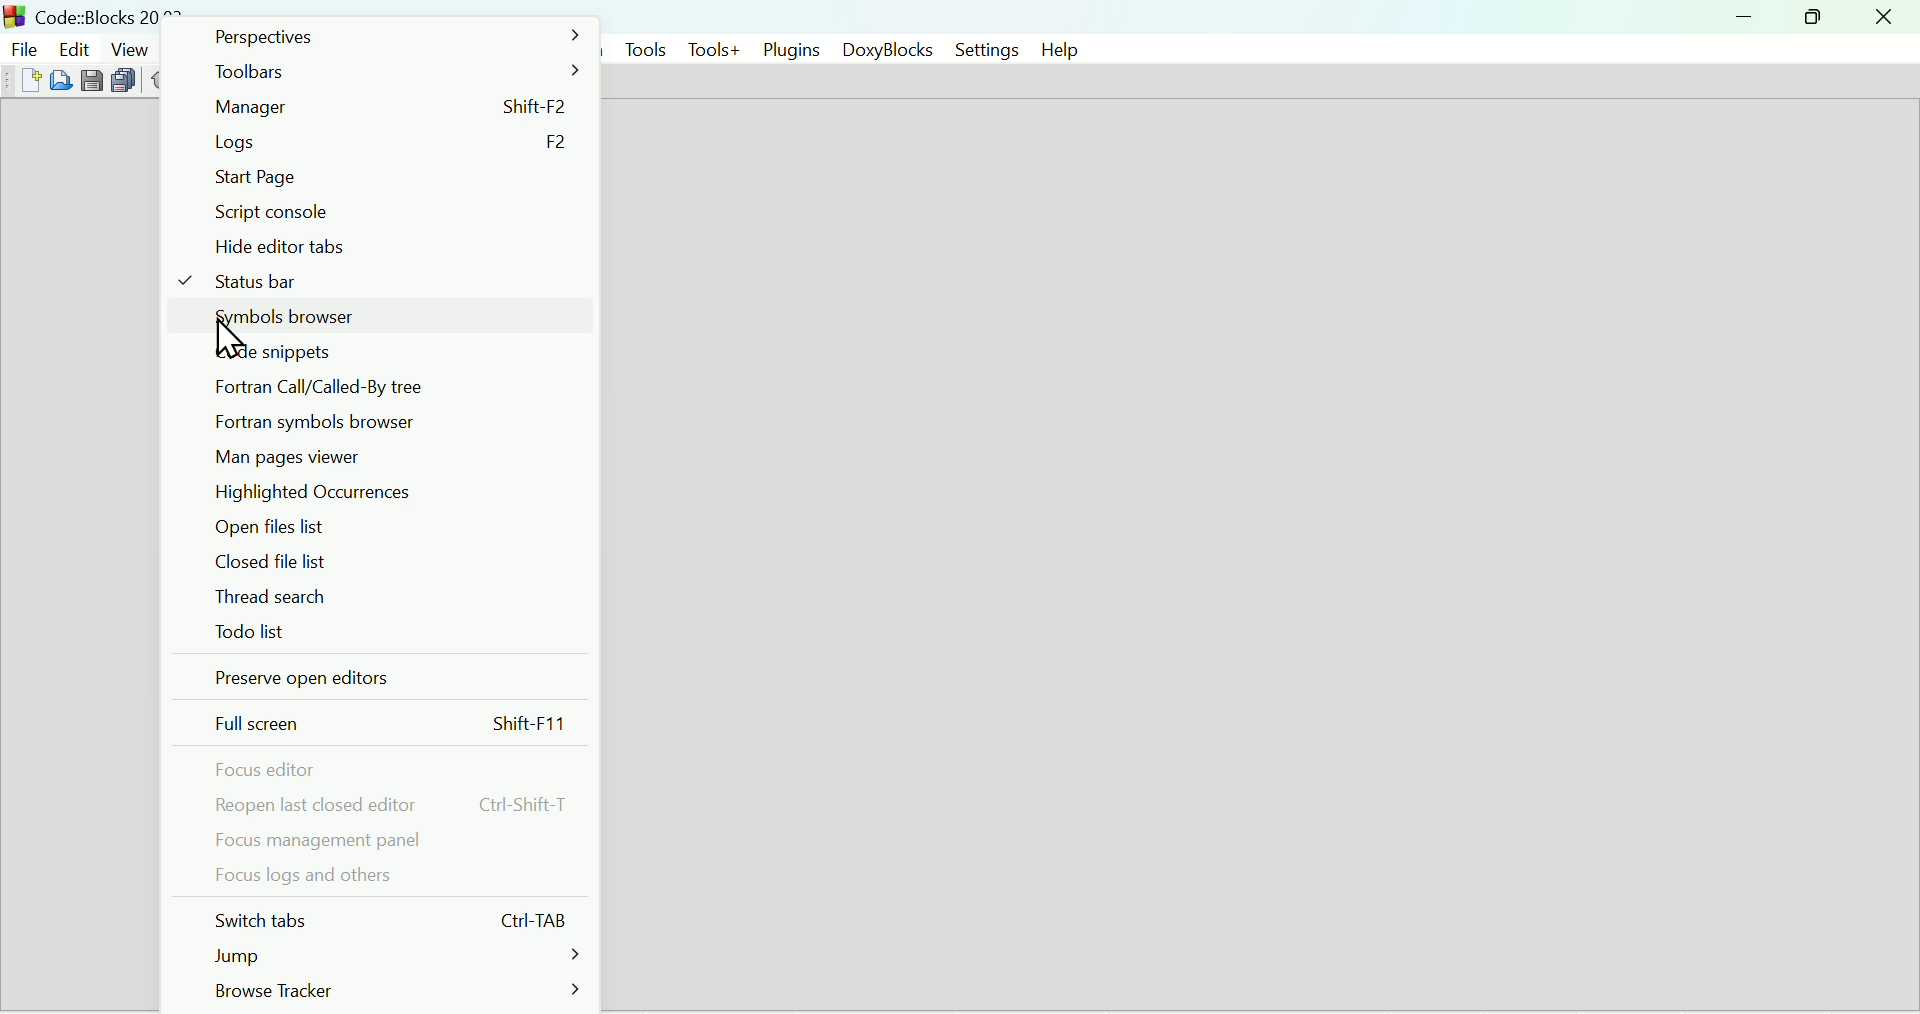 This screenshot has height=1014, width=1920. I want to click on Toolbars, so click(390, 70).